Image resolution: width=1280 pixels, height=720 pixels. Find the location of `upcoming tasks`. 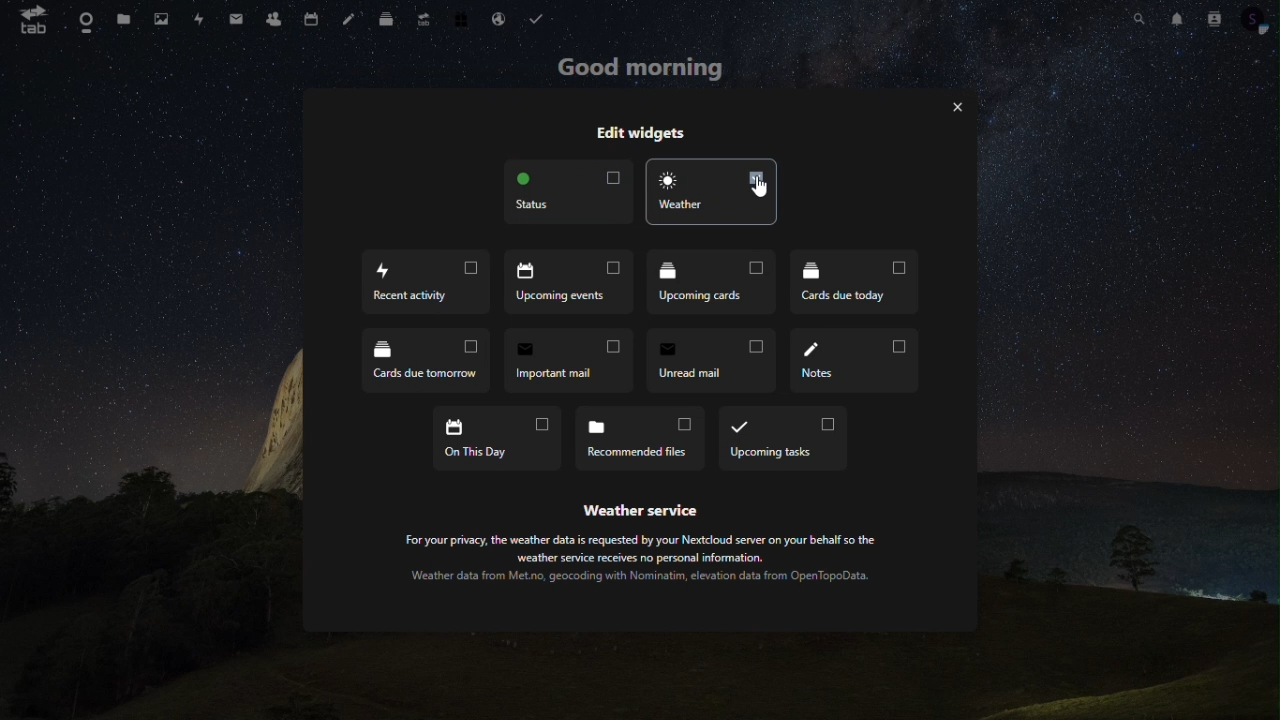

upcoming tasks is located at coordinates (784, 439).